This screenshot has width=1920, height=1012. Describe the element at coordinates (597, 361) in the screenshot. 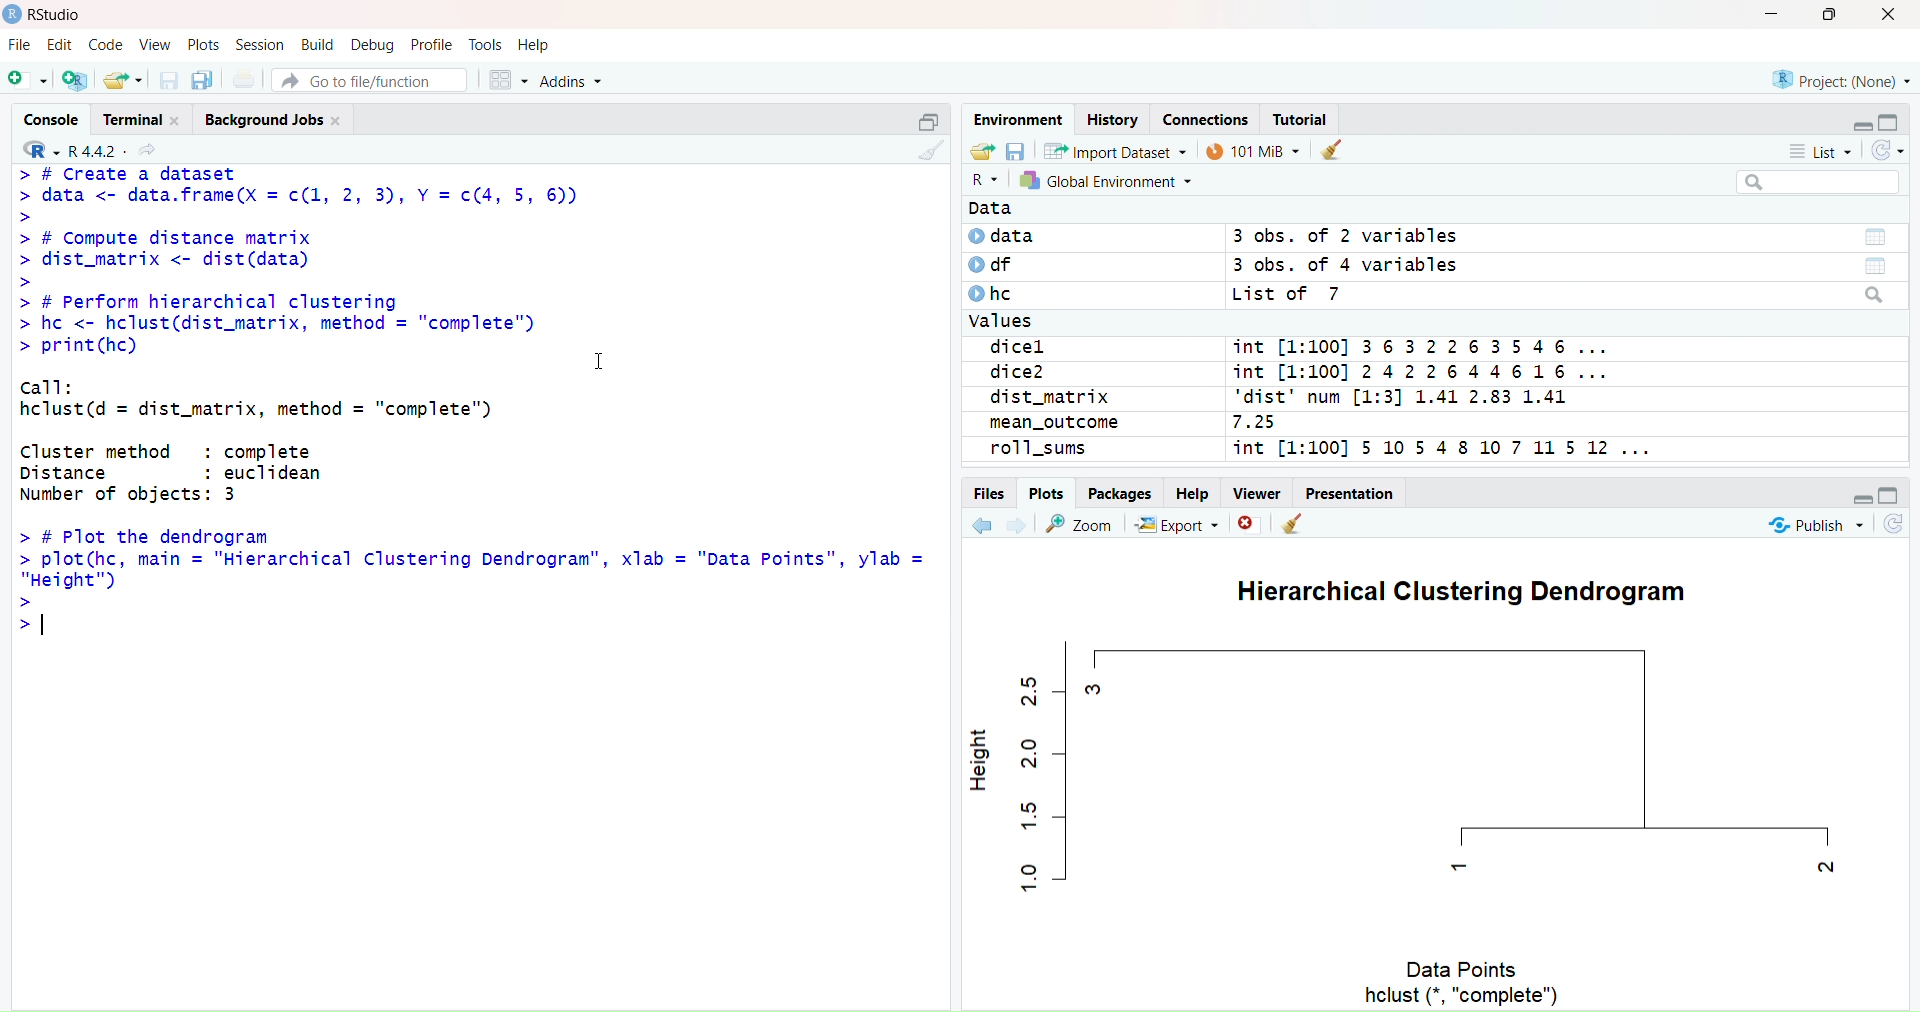

I see `Text cursor` at that location.